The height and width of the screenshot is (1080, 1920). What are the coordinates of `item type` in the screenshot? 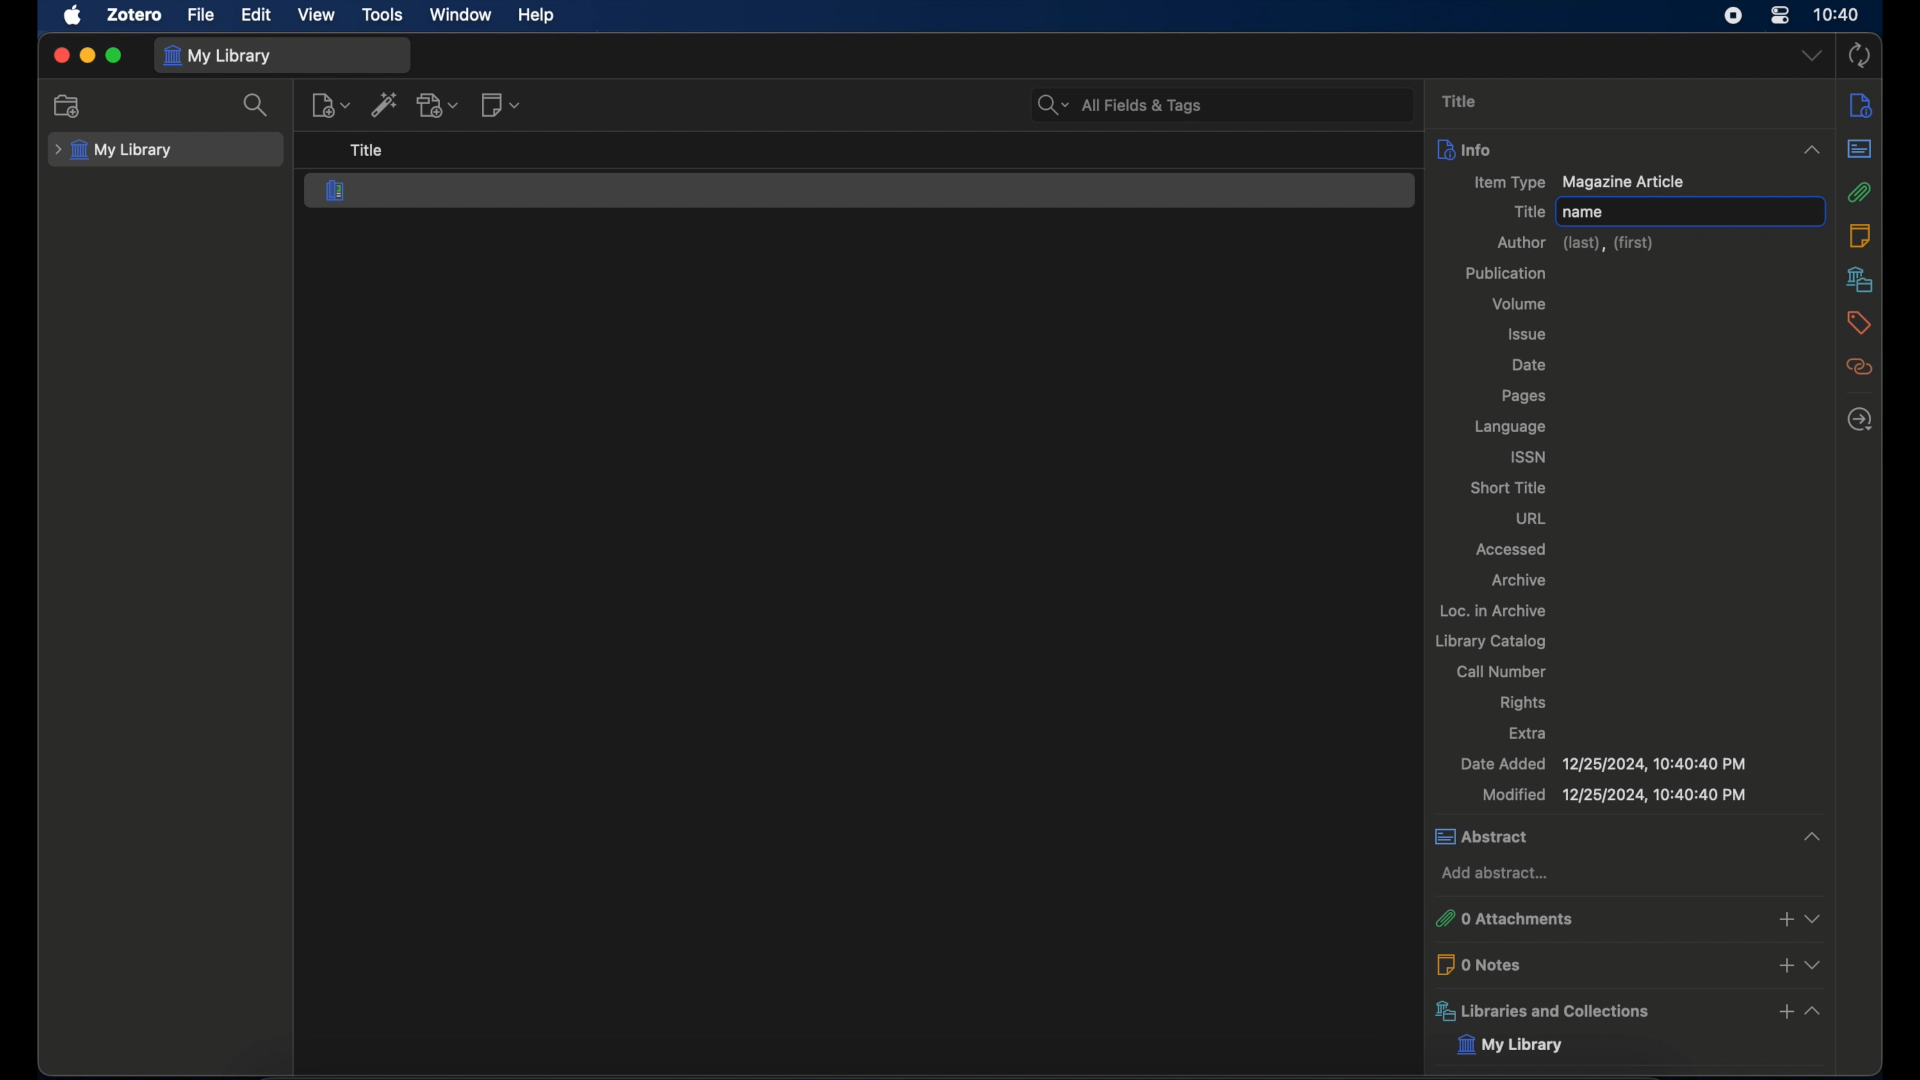 It's located at (1506, 184).